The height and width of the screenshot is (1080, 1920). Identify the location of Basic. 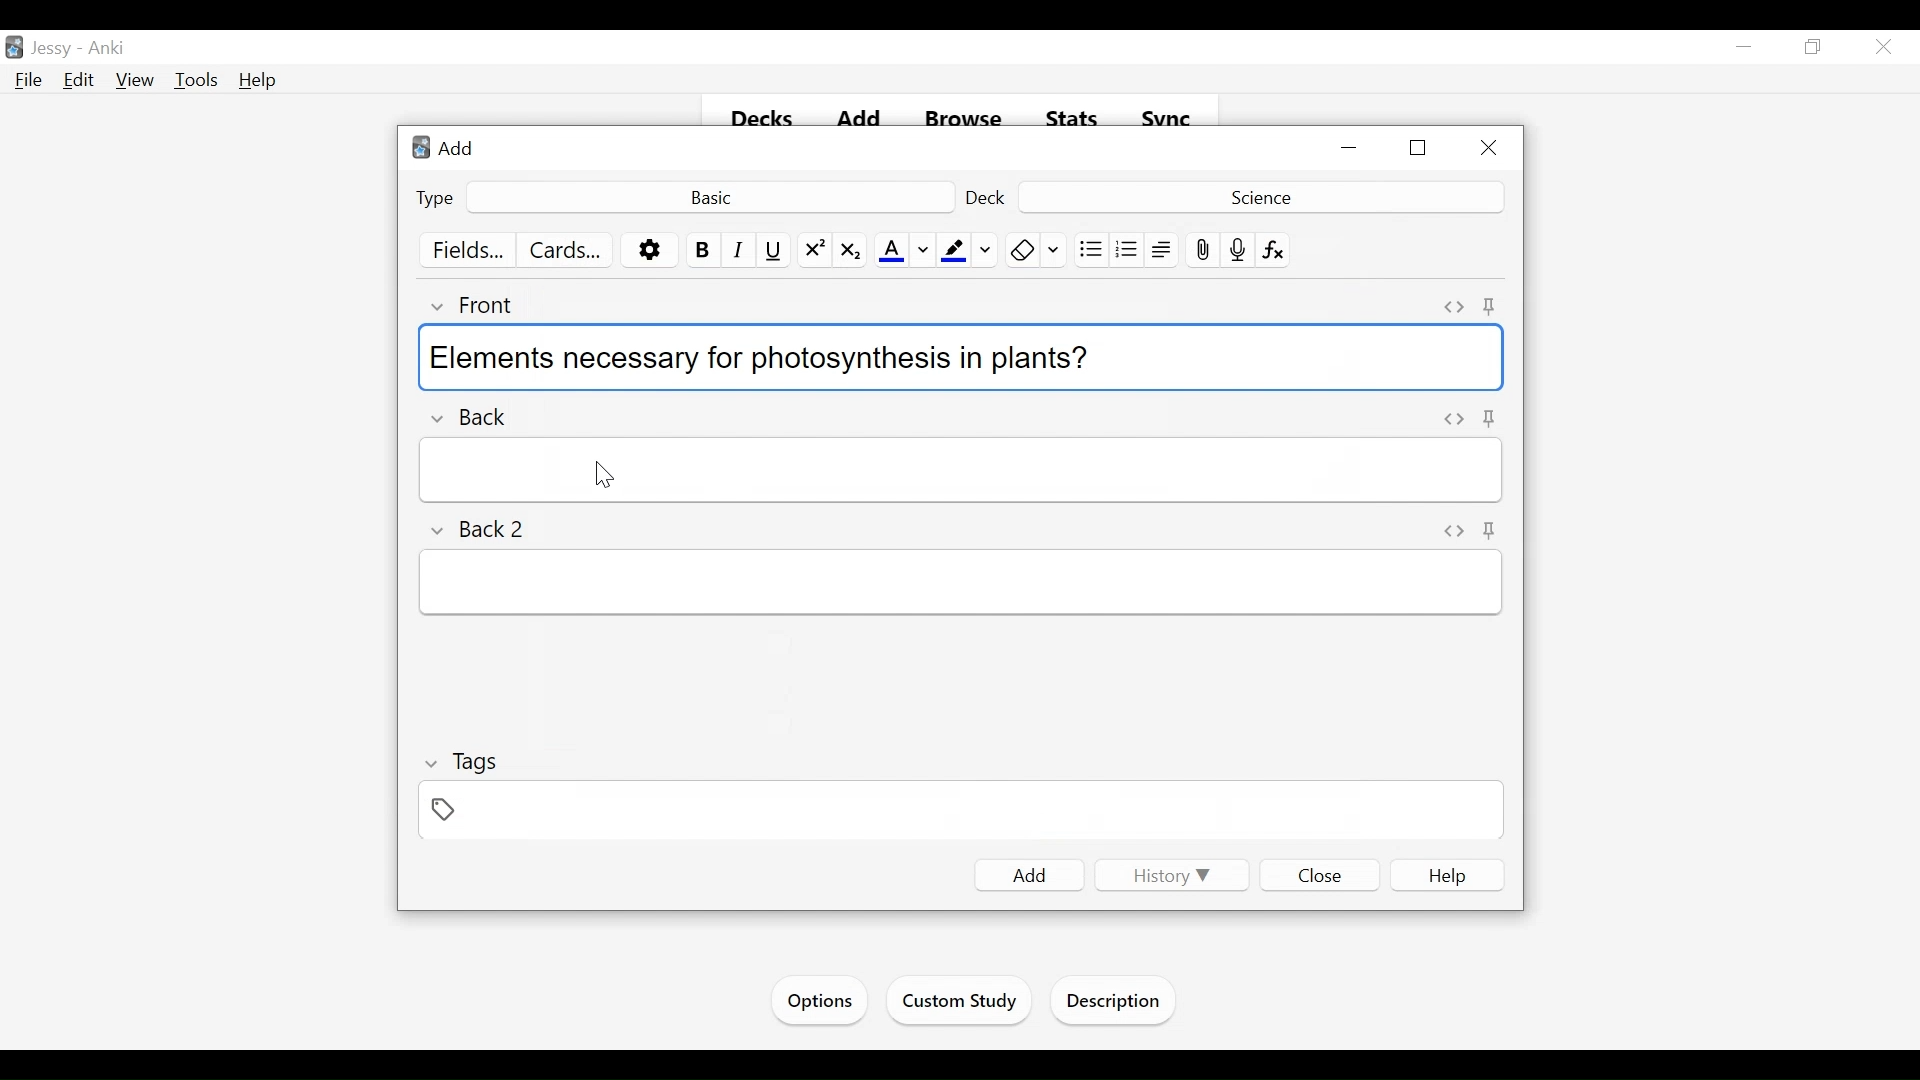
(709, 196).